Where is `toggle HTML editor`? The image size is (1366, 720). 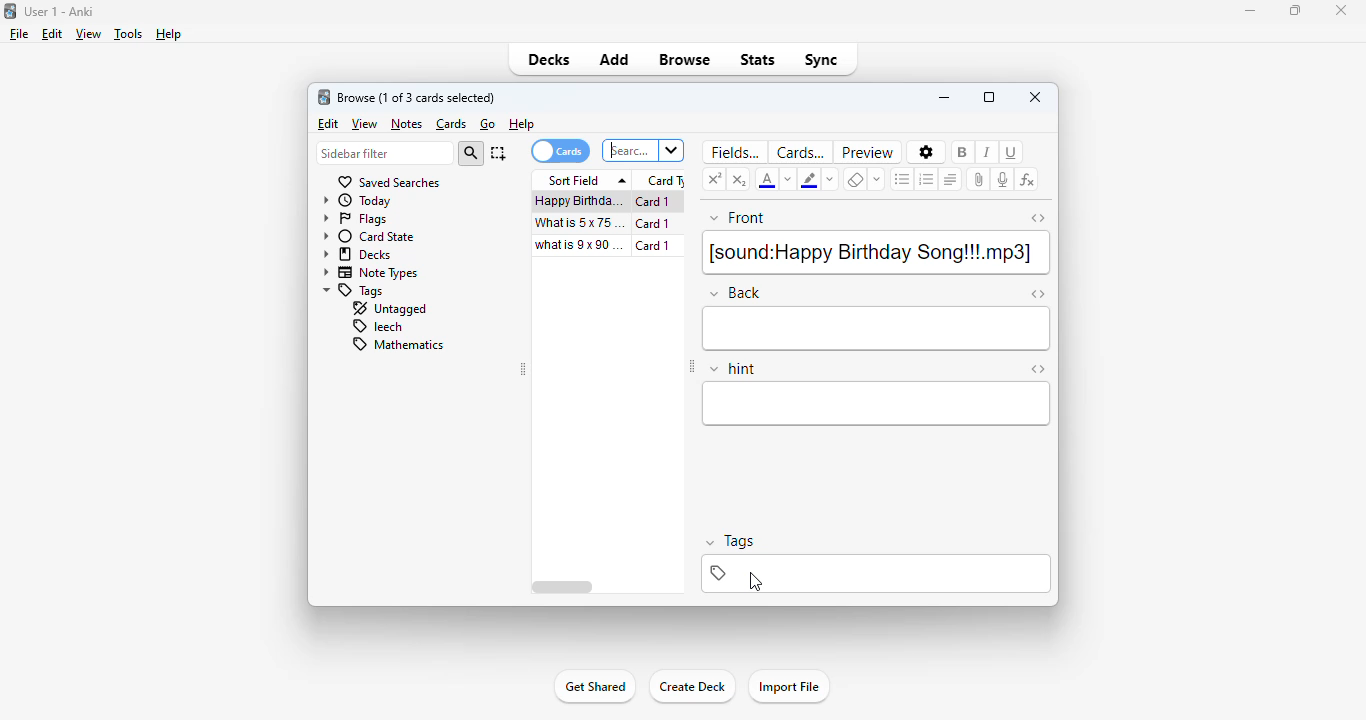 toggle HTML editor is located at coordinates (1037, 369).